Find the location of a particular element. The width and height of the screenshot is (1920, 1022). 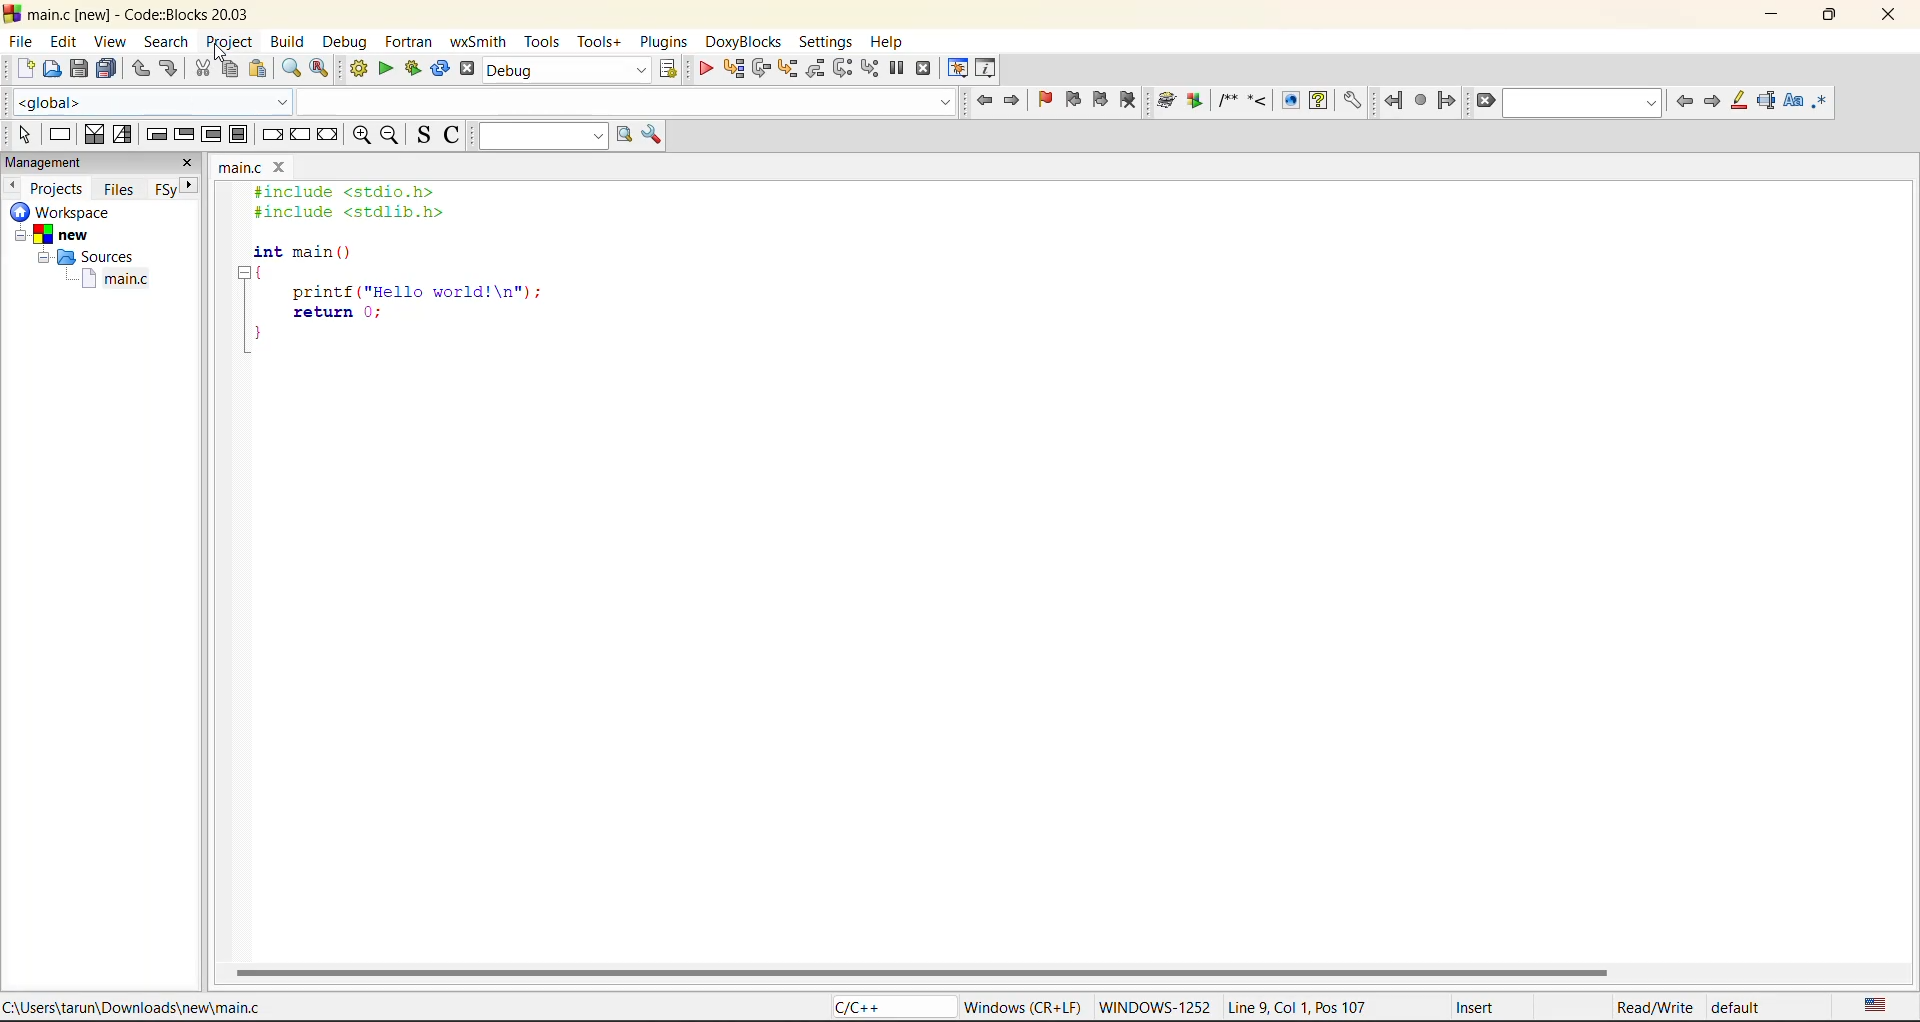

next is located at coordinates (1711, 104).